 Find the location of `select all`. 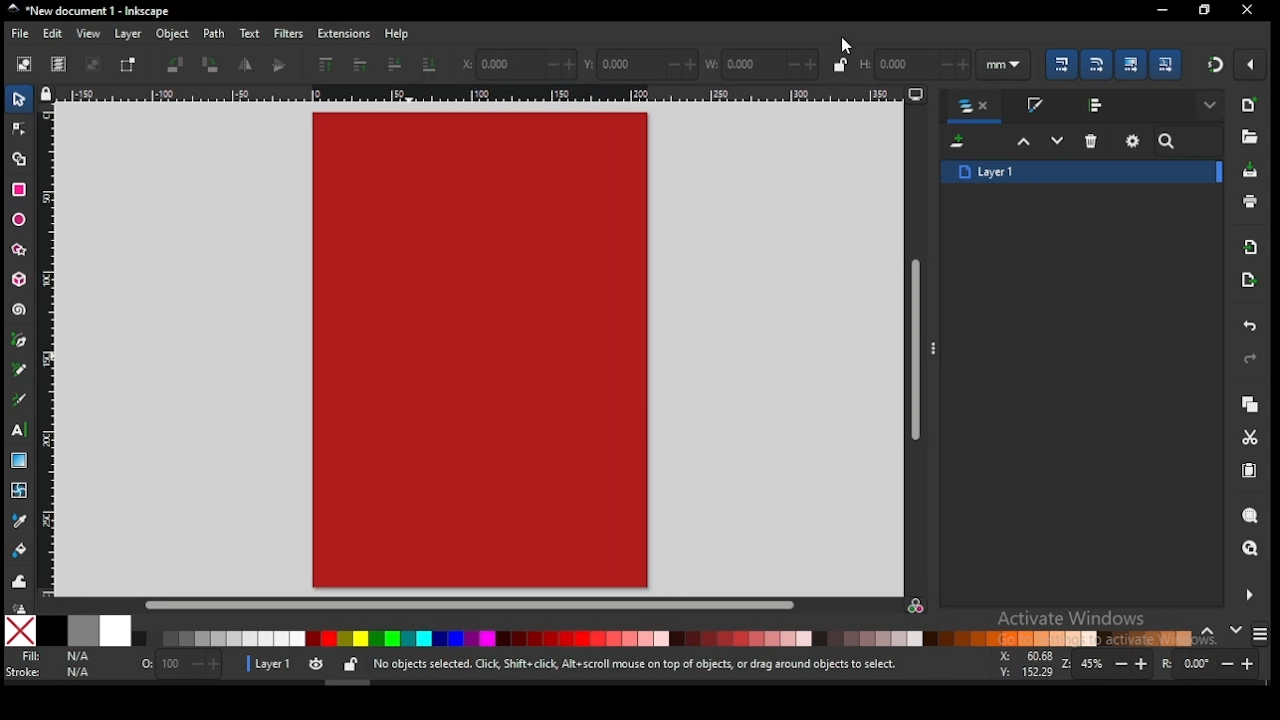

select all is located at coordinates (26, 63).